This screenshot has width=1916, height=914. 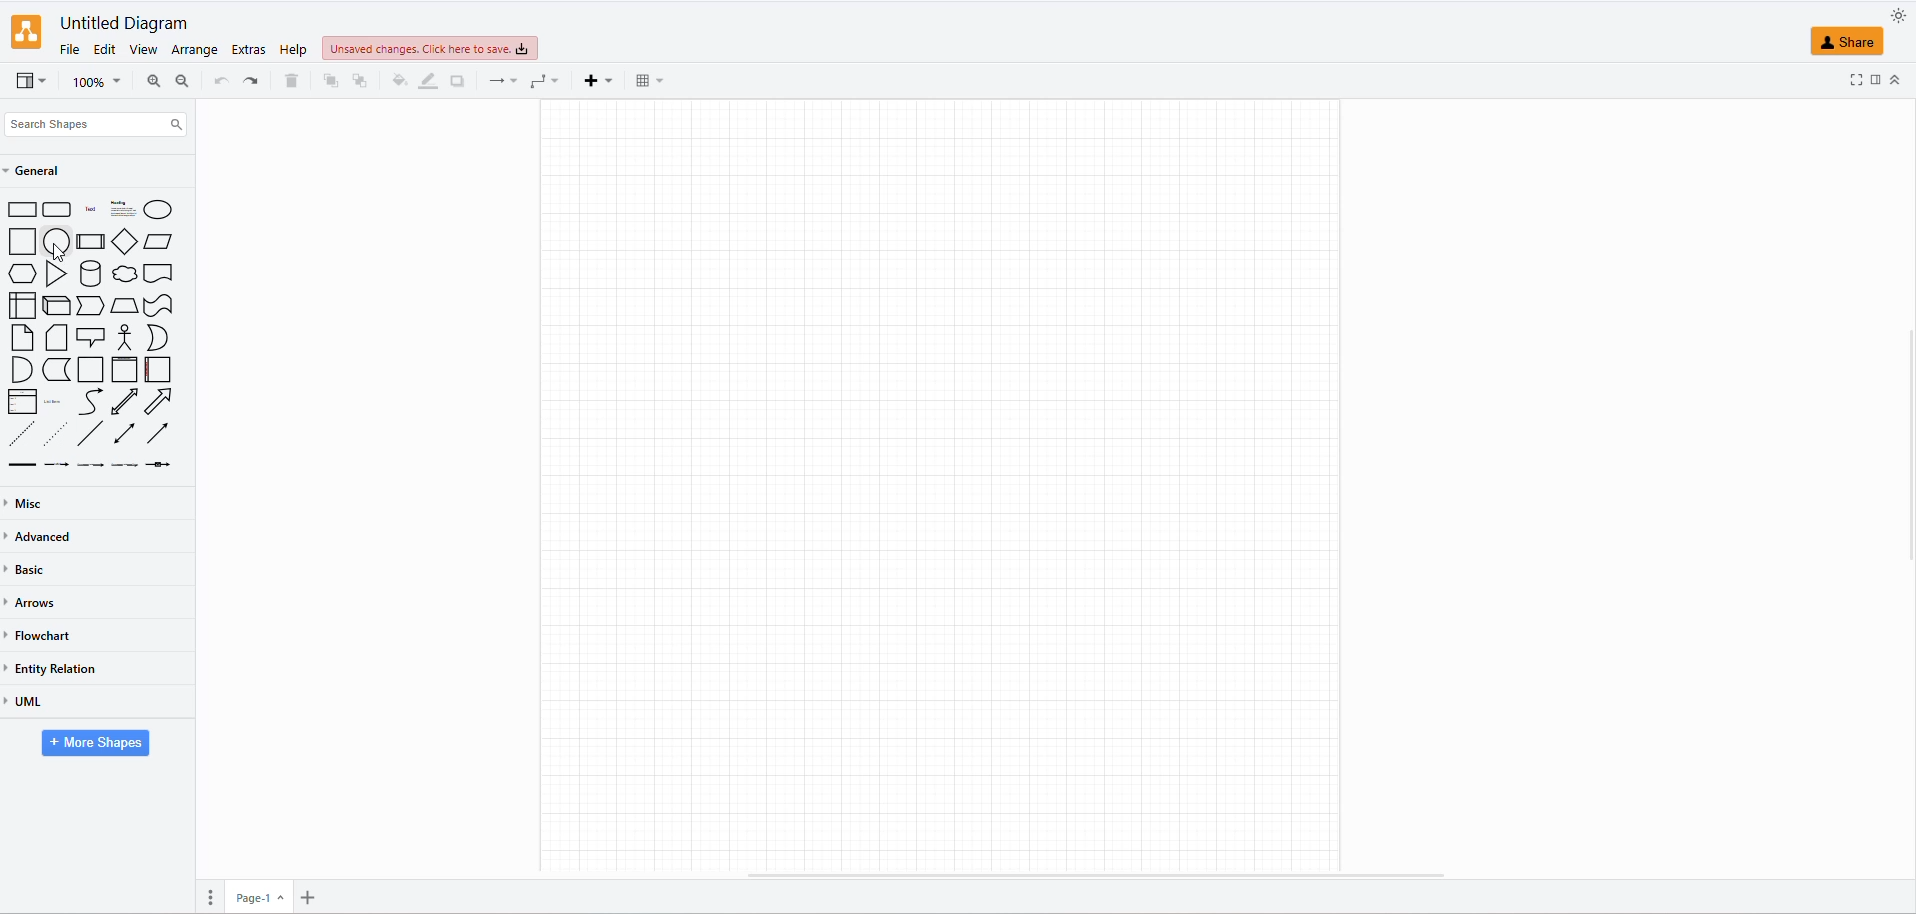 What do you see at coordinates (1899, 15) in the screenshot?
I see `APPEARANCE` at bounding box center [1899, 15].